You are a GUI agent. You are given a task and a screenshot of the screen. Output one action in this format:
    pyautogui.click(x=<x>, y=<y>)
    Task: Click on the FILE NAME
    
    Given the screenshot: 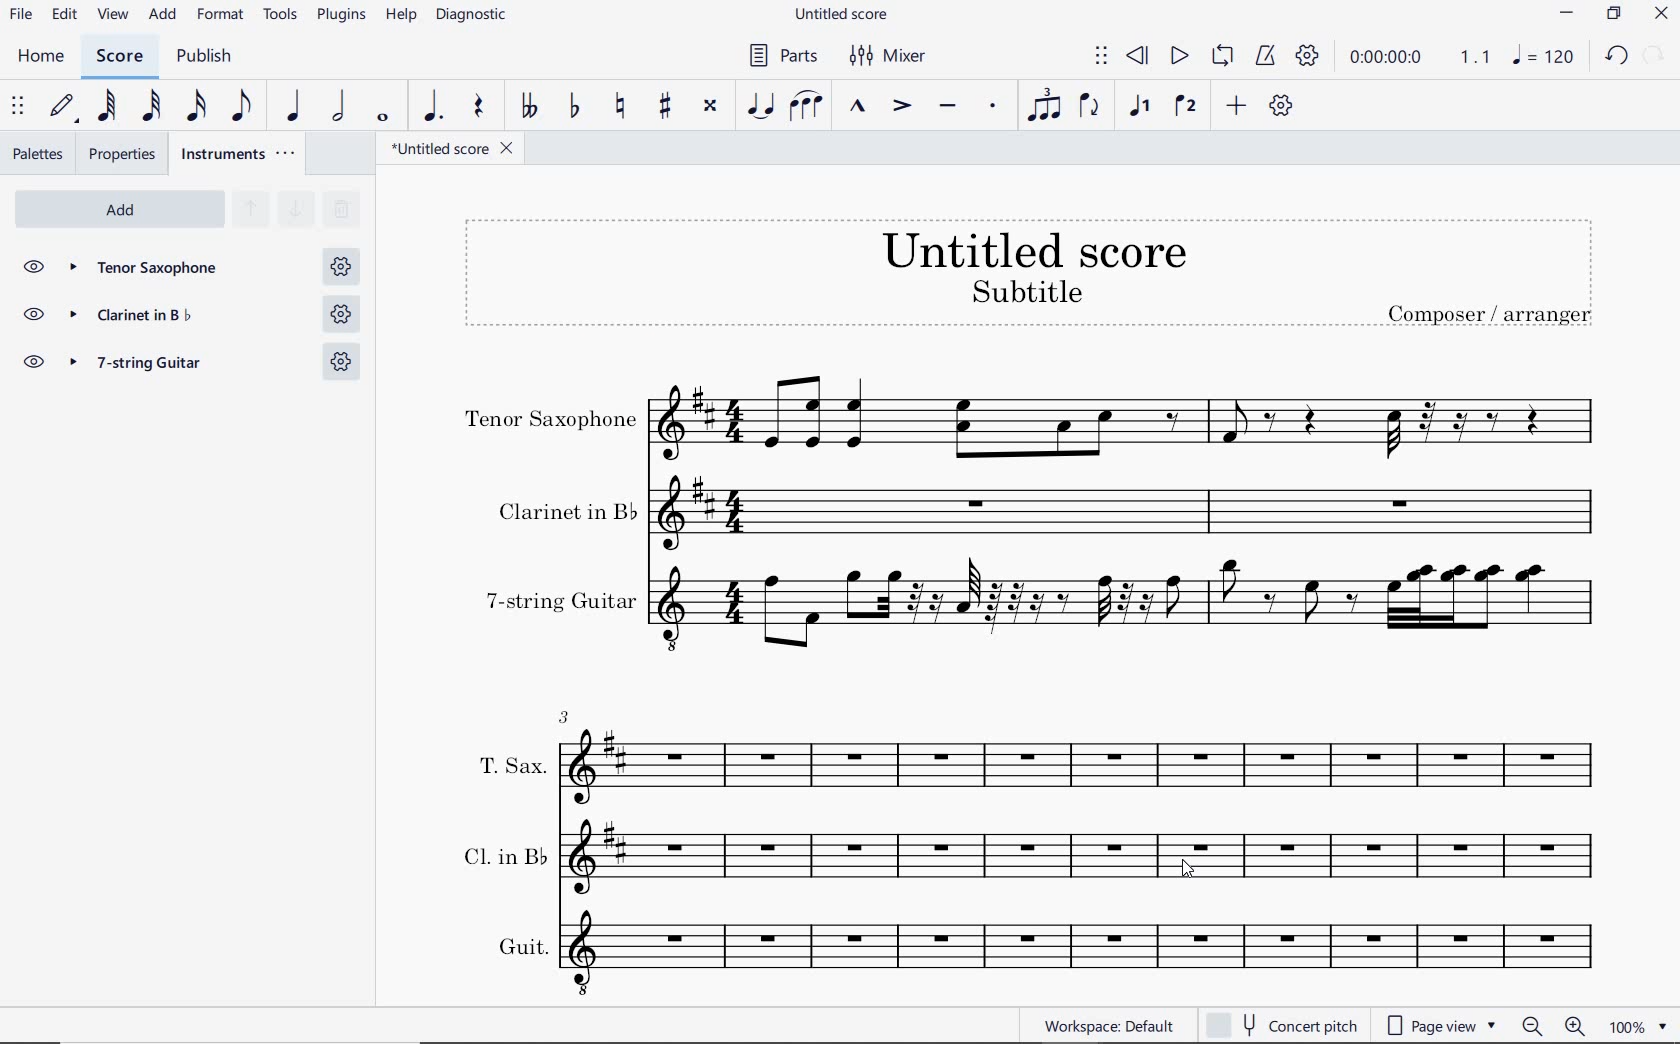 What is the action you would take?
    pyautogui.click(x=445, y=151)
    